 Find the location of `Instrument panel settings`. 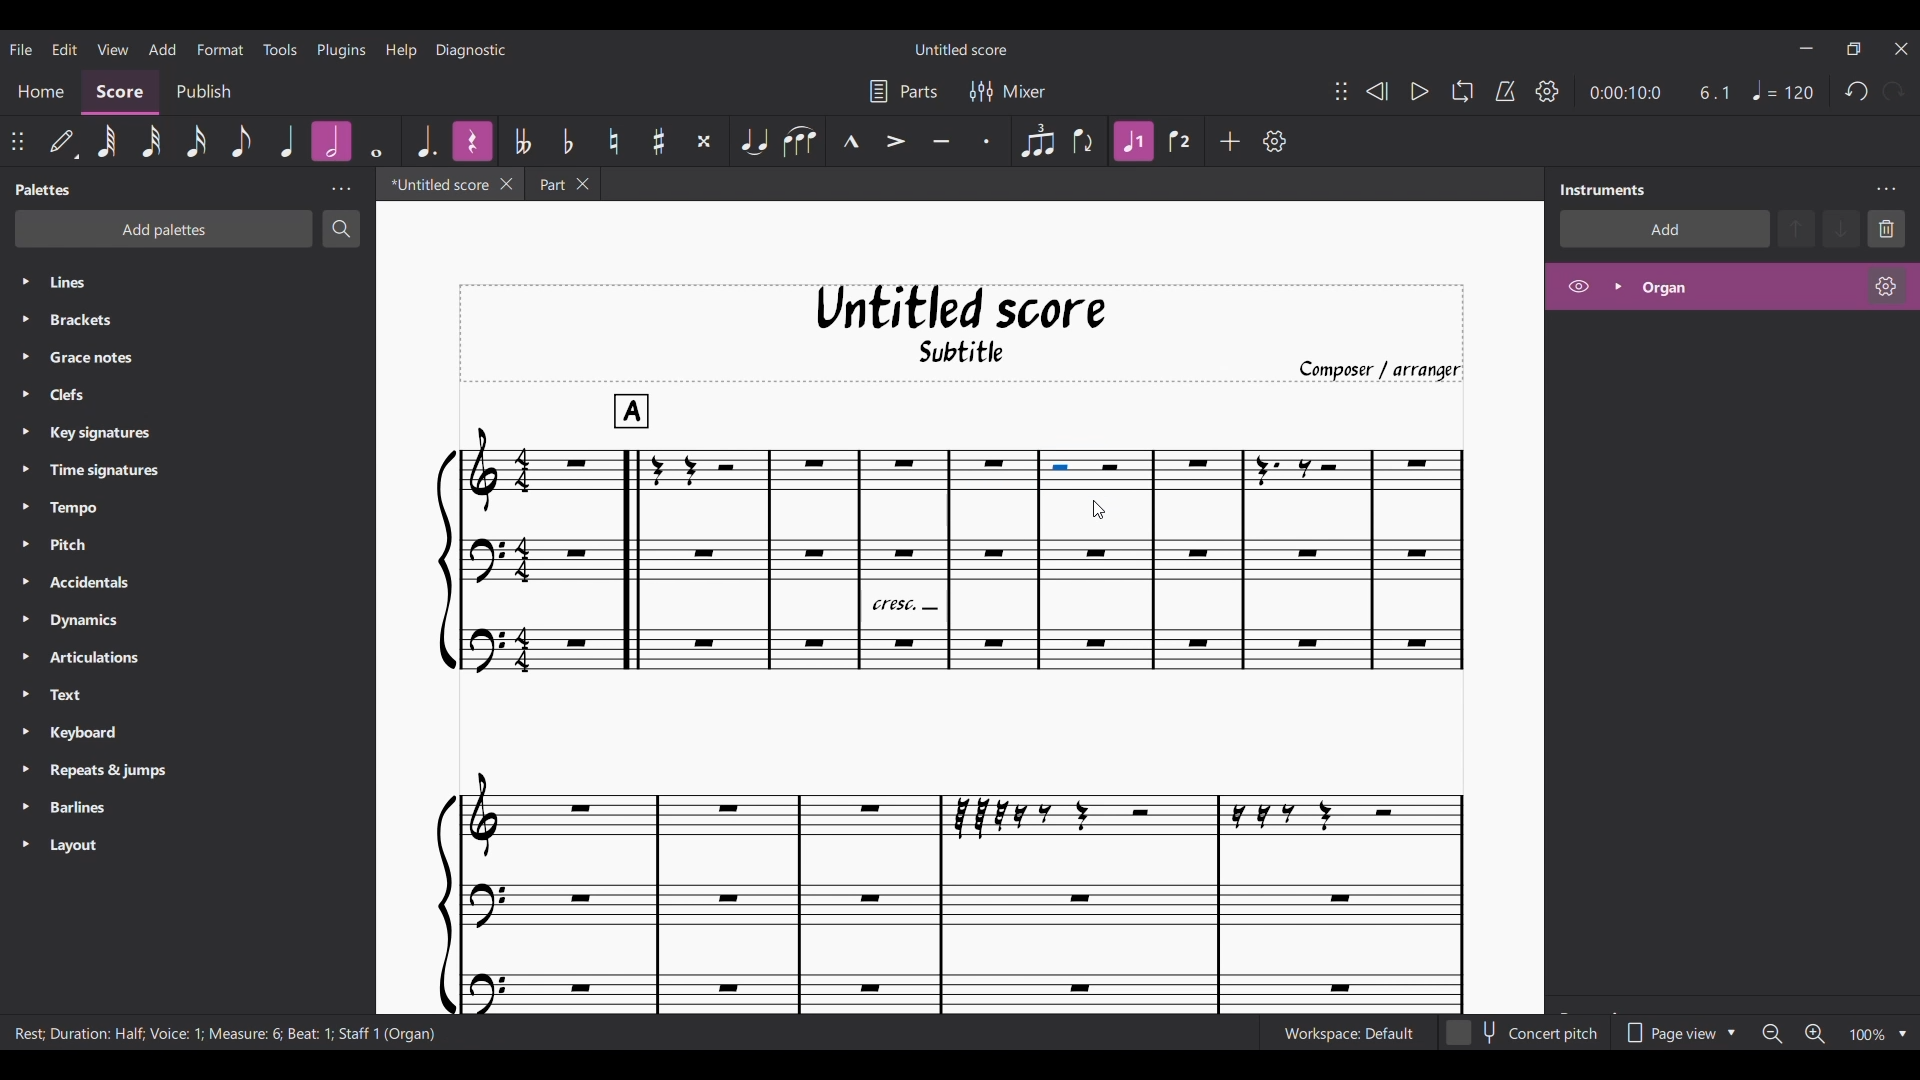

Instrument panel settings is located at coordinates (1886, 190).